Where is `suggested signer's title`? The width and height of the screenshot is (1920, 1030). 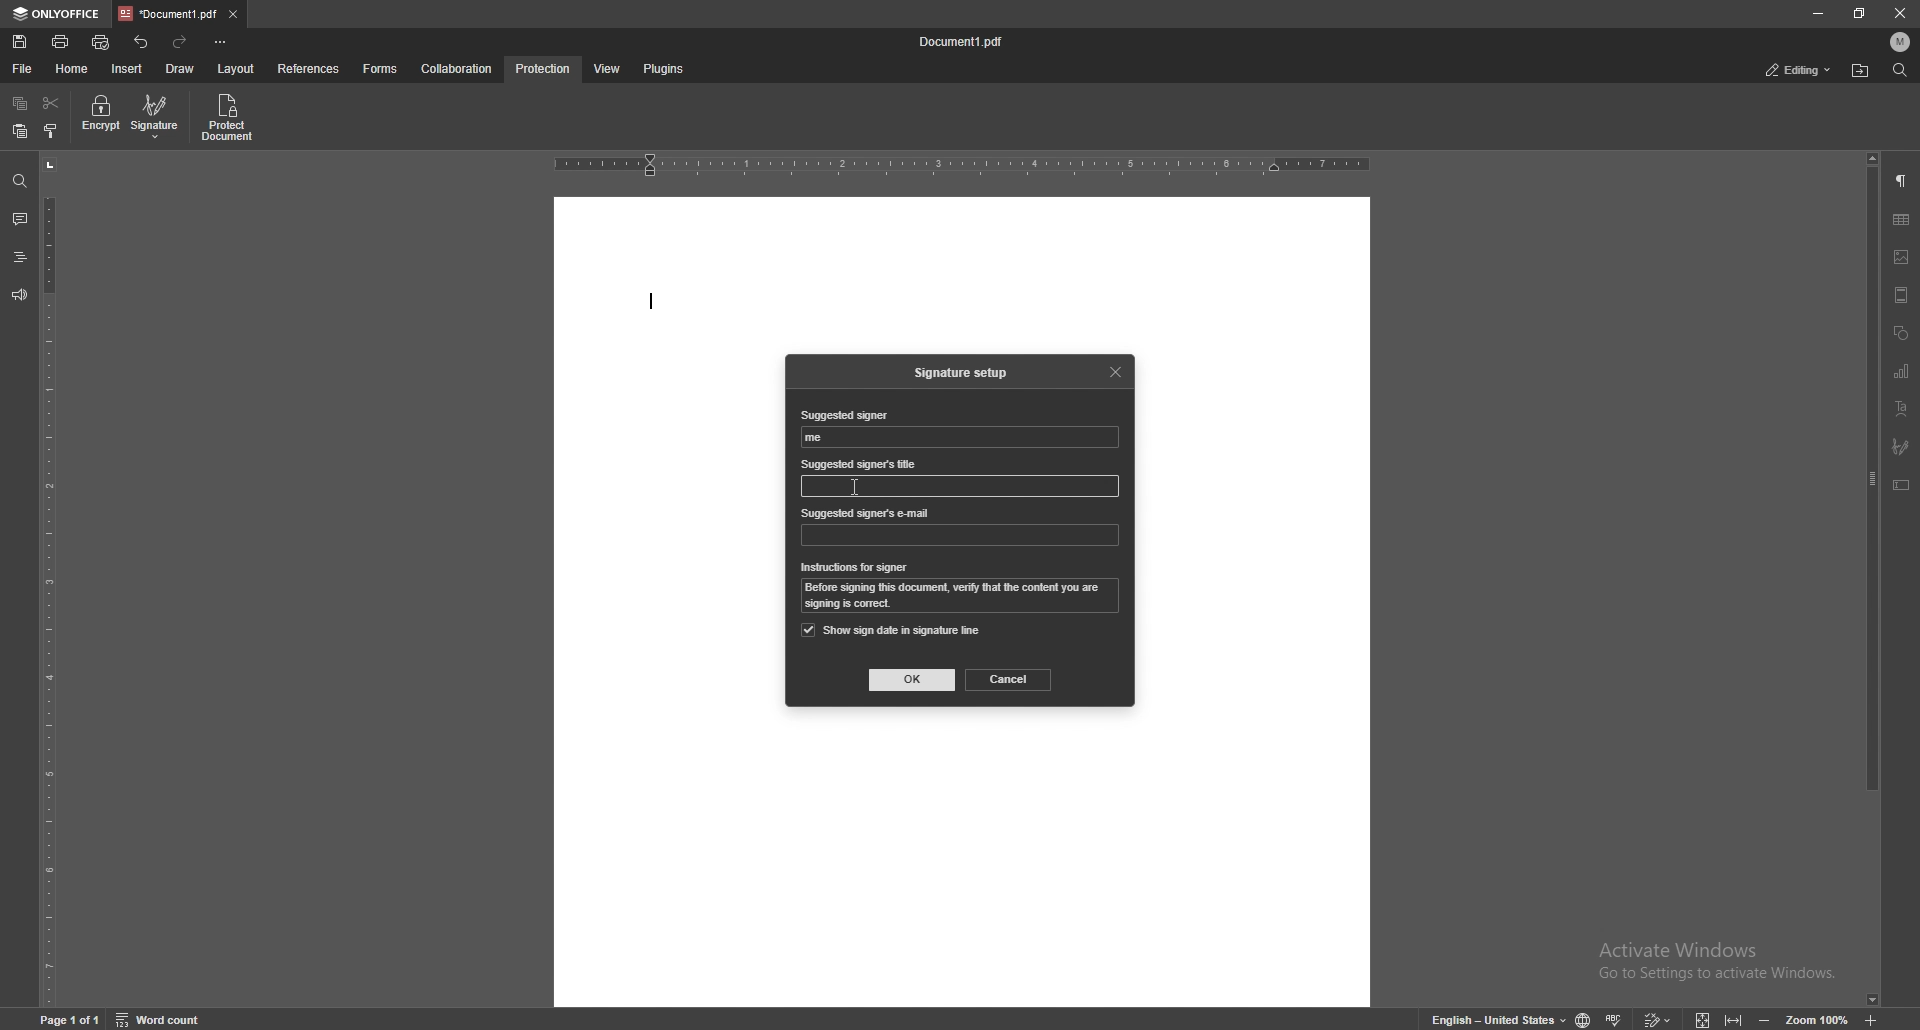 suggested signer's title is located at coordinates (860, 463).